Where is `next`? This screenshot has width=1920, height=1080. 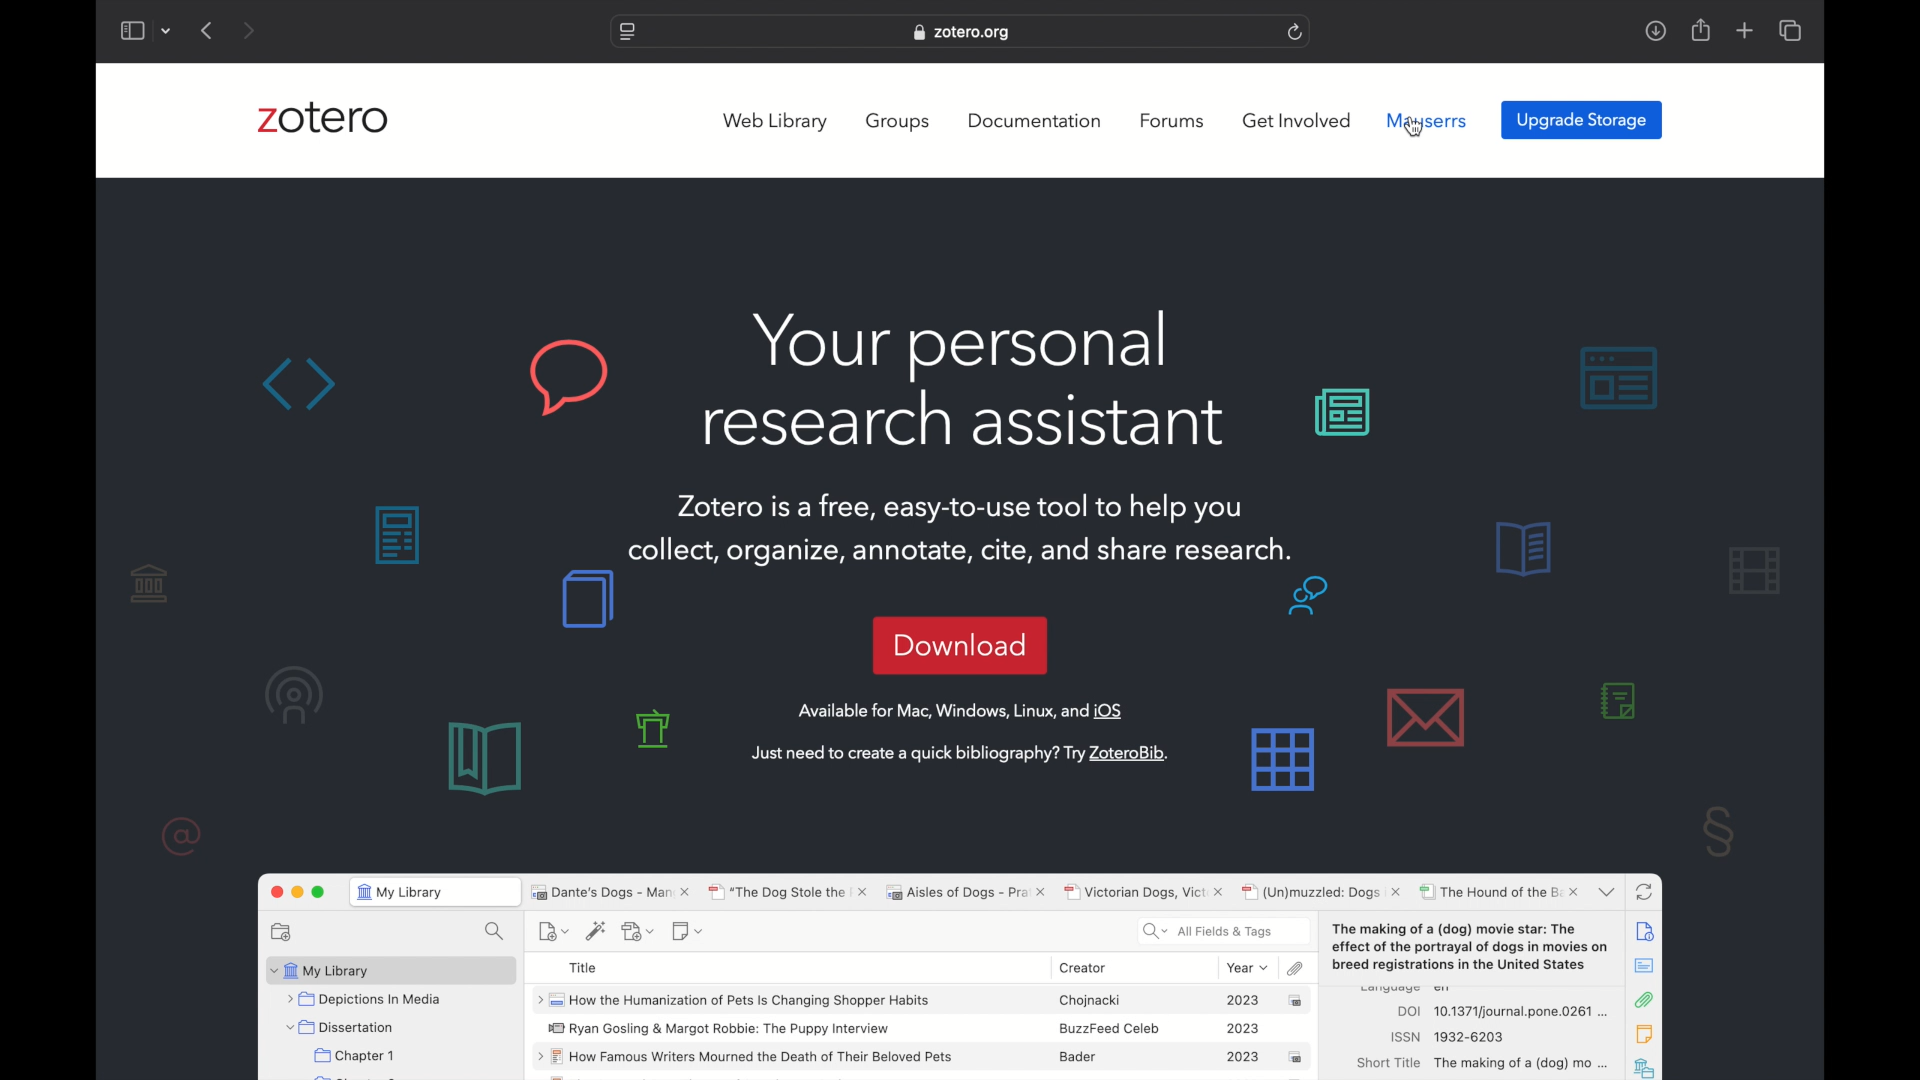
next is located at coordinates (250, 30).